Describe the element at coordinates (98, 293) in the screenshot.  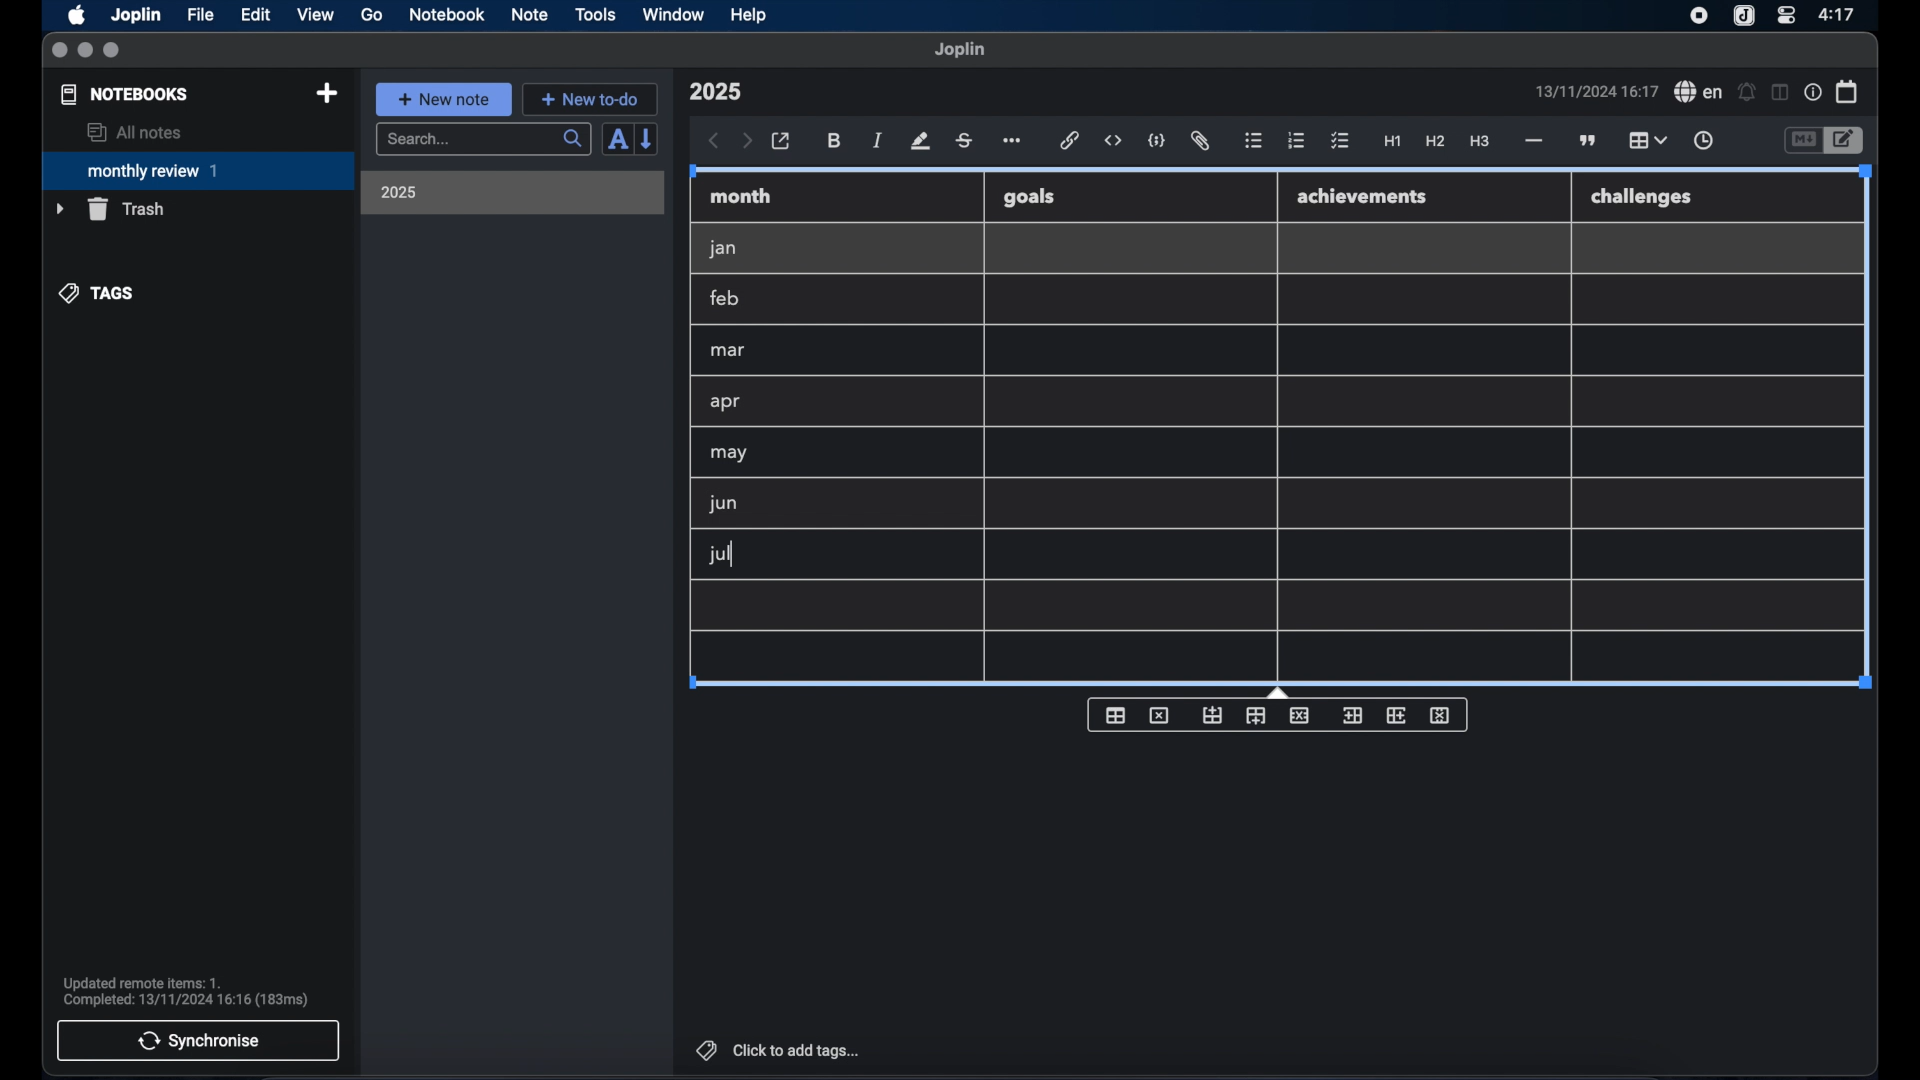
I see `tags` at that location.